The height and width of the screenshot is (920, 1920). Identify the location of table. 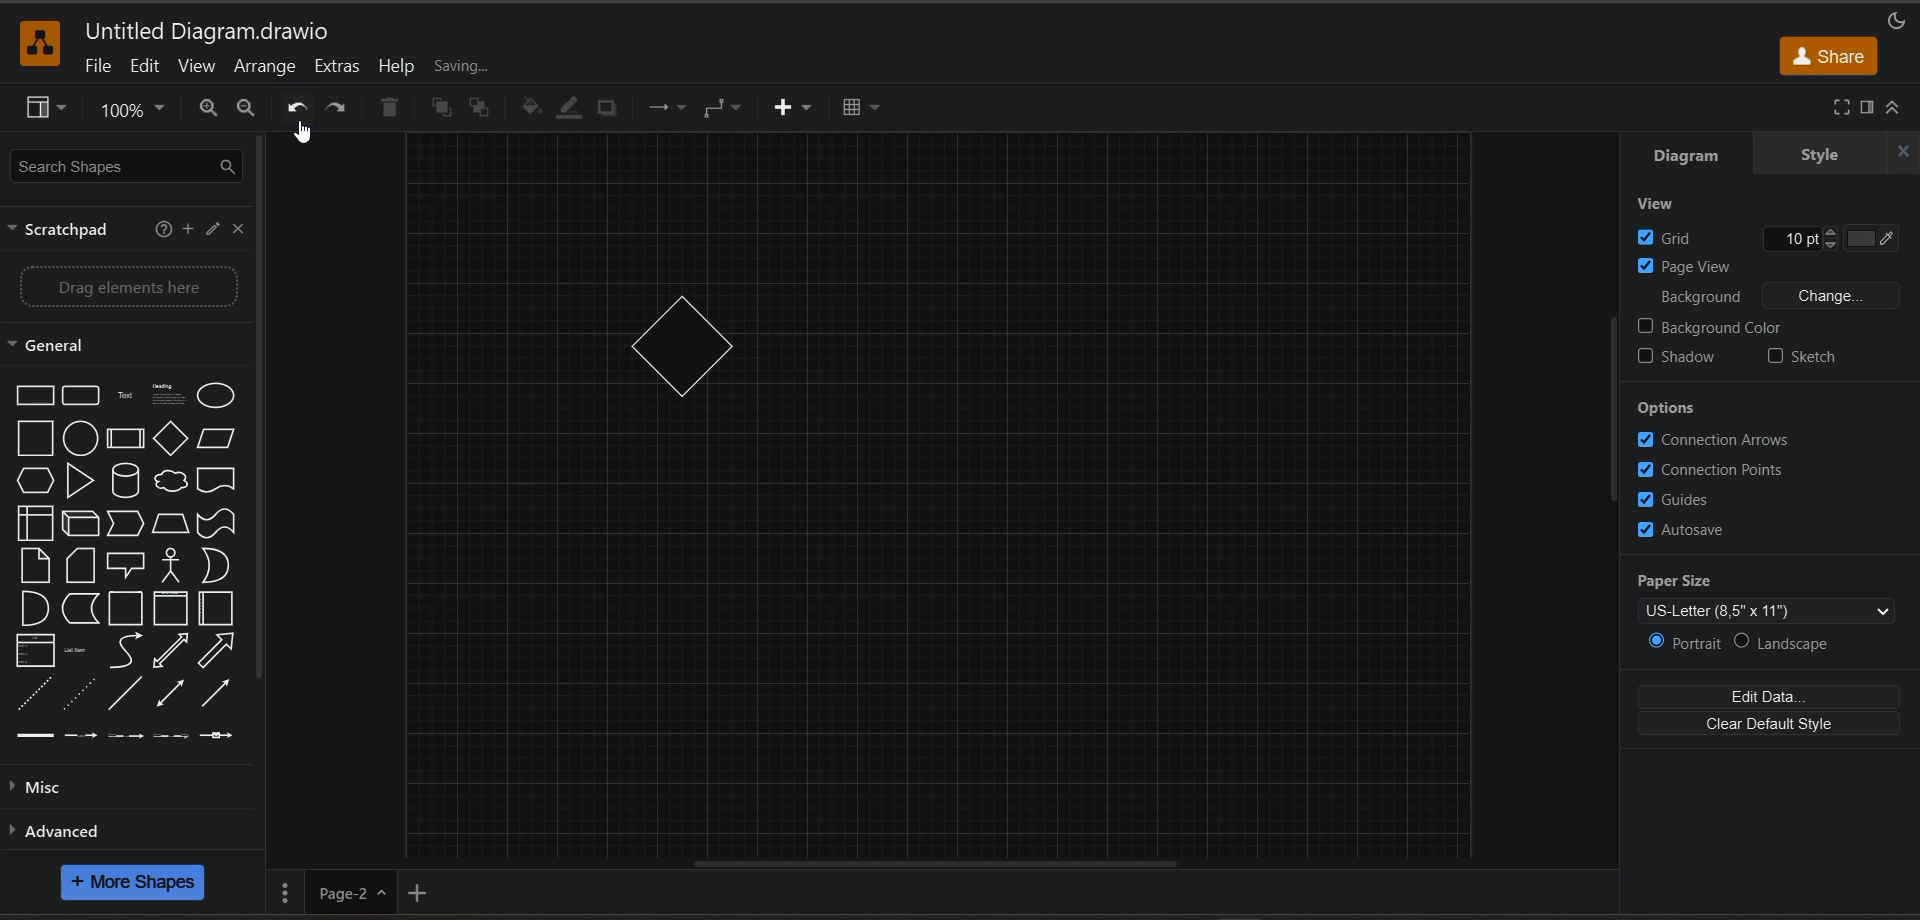
(868, 110).